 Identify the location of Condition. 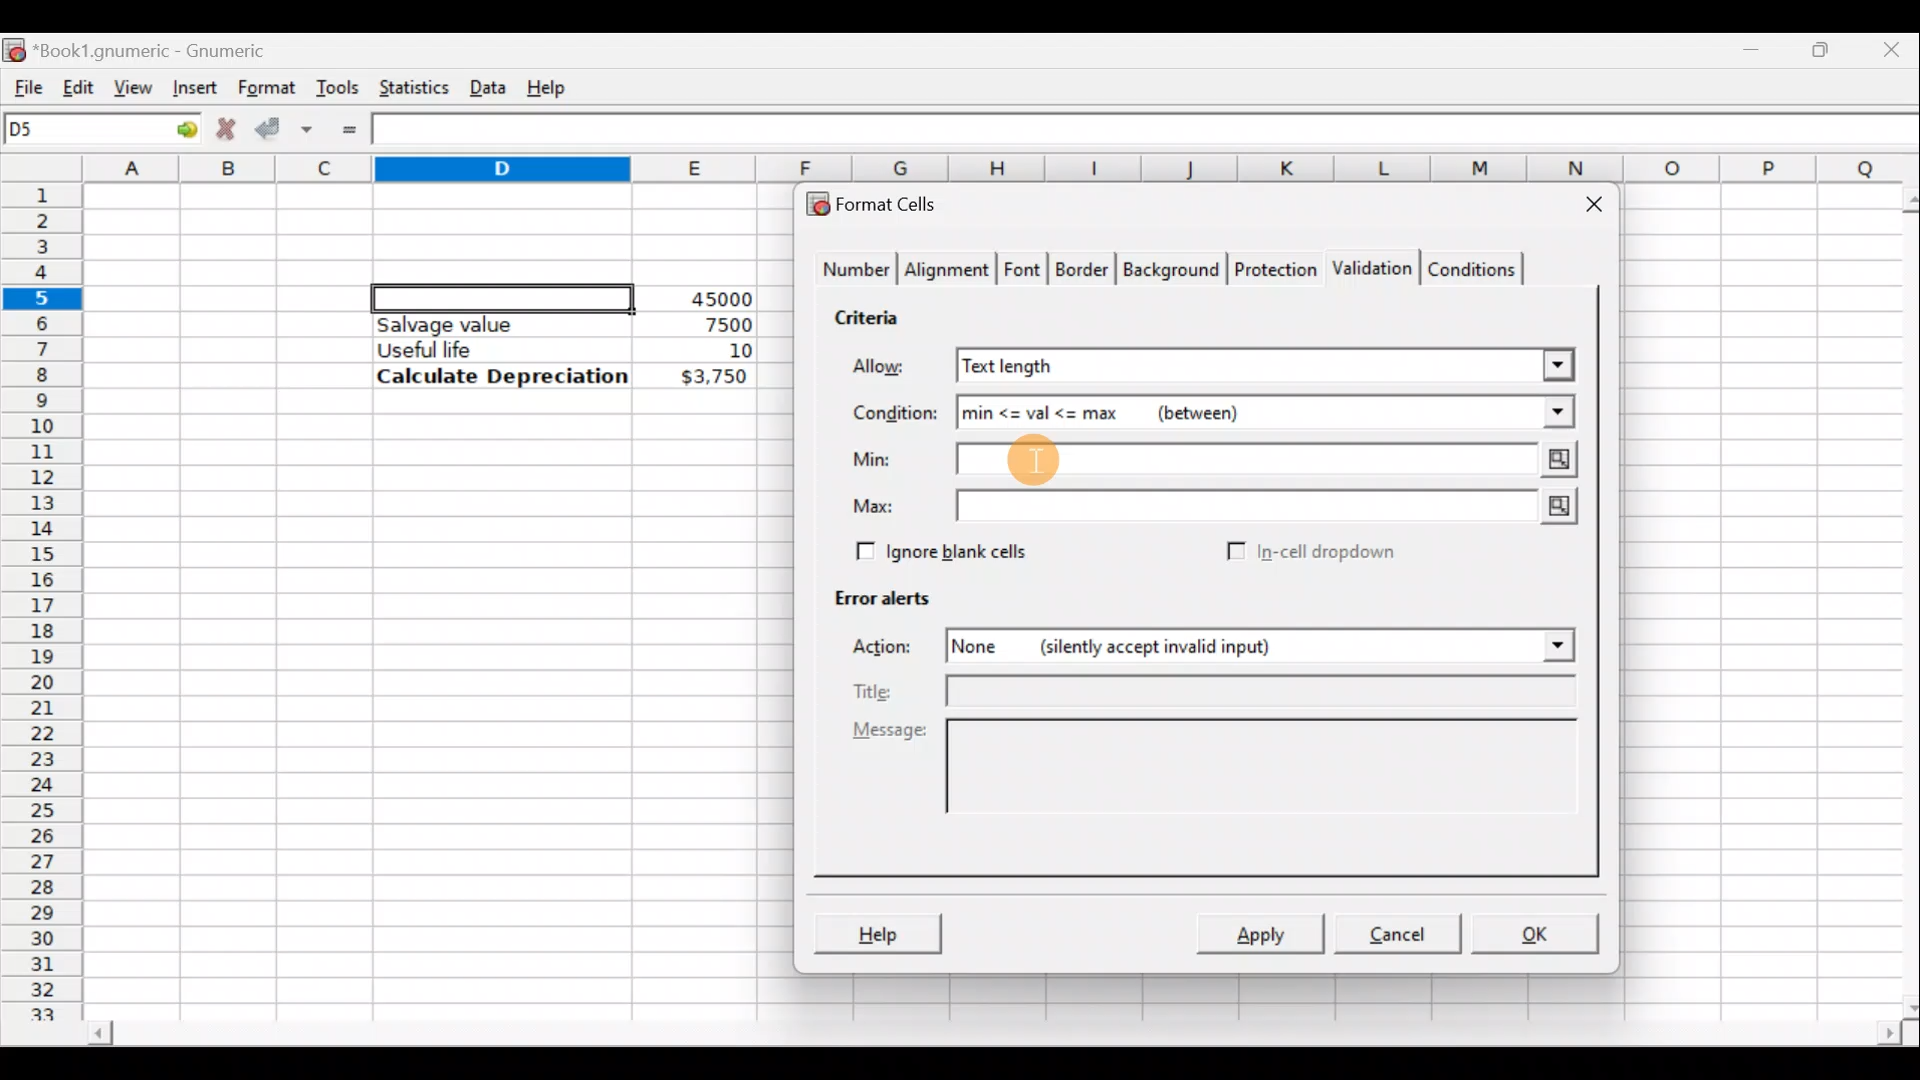
(894, 414).